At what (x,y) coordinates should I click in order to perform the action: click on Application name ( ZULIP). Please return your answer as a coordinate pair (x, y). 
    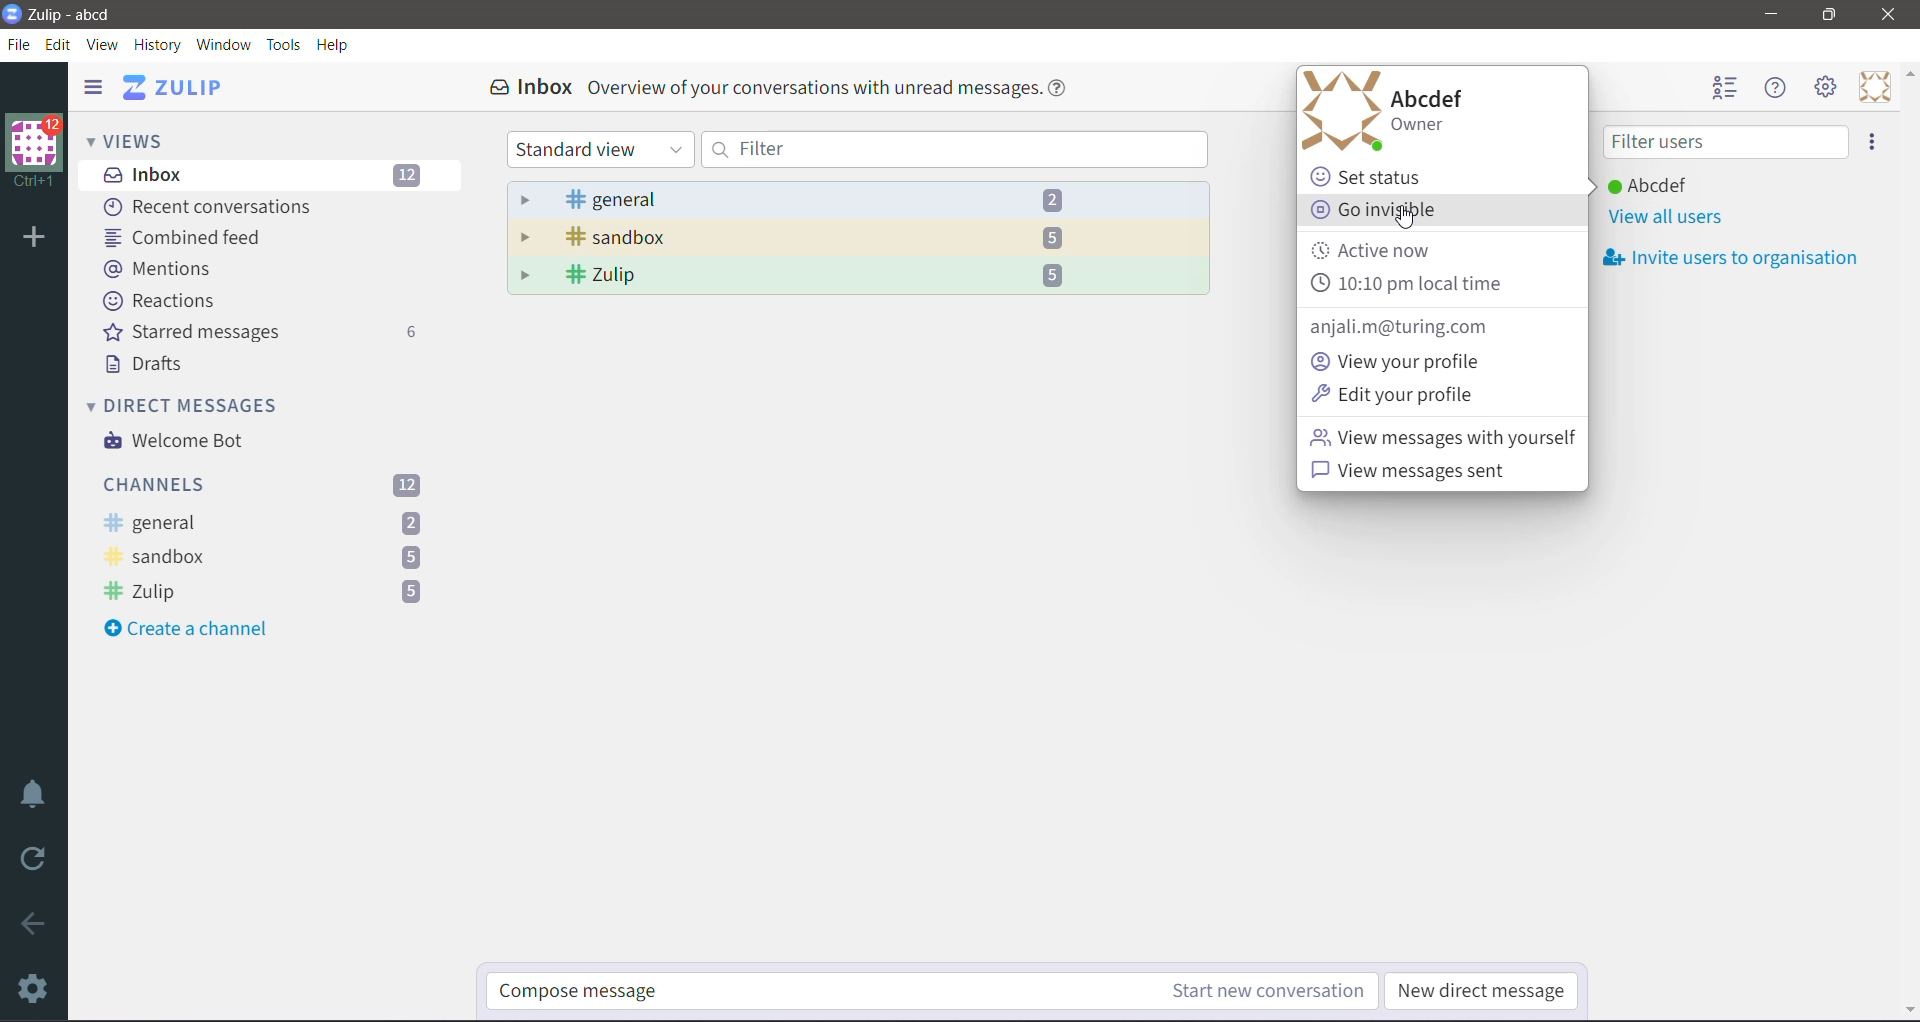
    Looking at the image, I should click on (181, 88).